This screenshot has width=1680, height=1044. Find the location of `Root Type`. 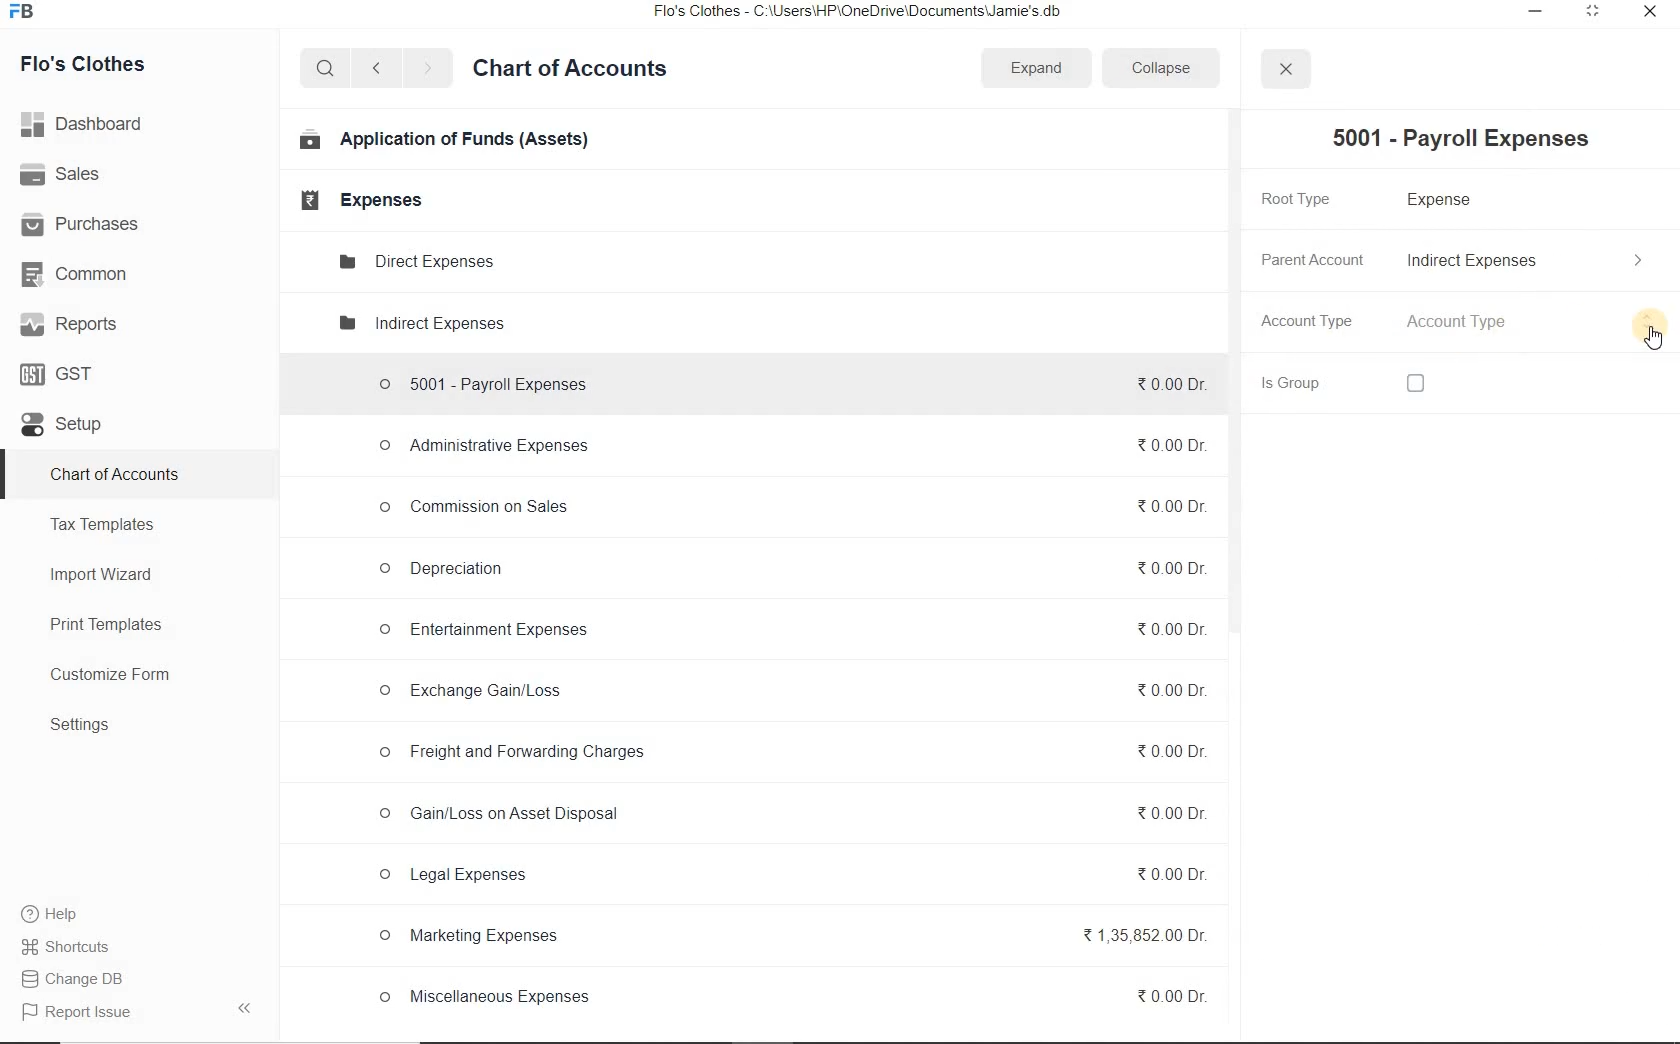

Root Type is located at coordinates (1307, 198).